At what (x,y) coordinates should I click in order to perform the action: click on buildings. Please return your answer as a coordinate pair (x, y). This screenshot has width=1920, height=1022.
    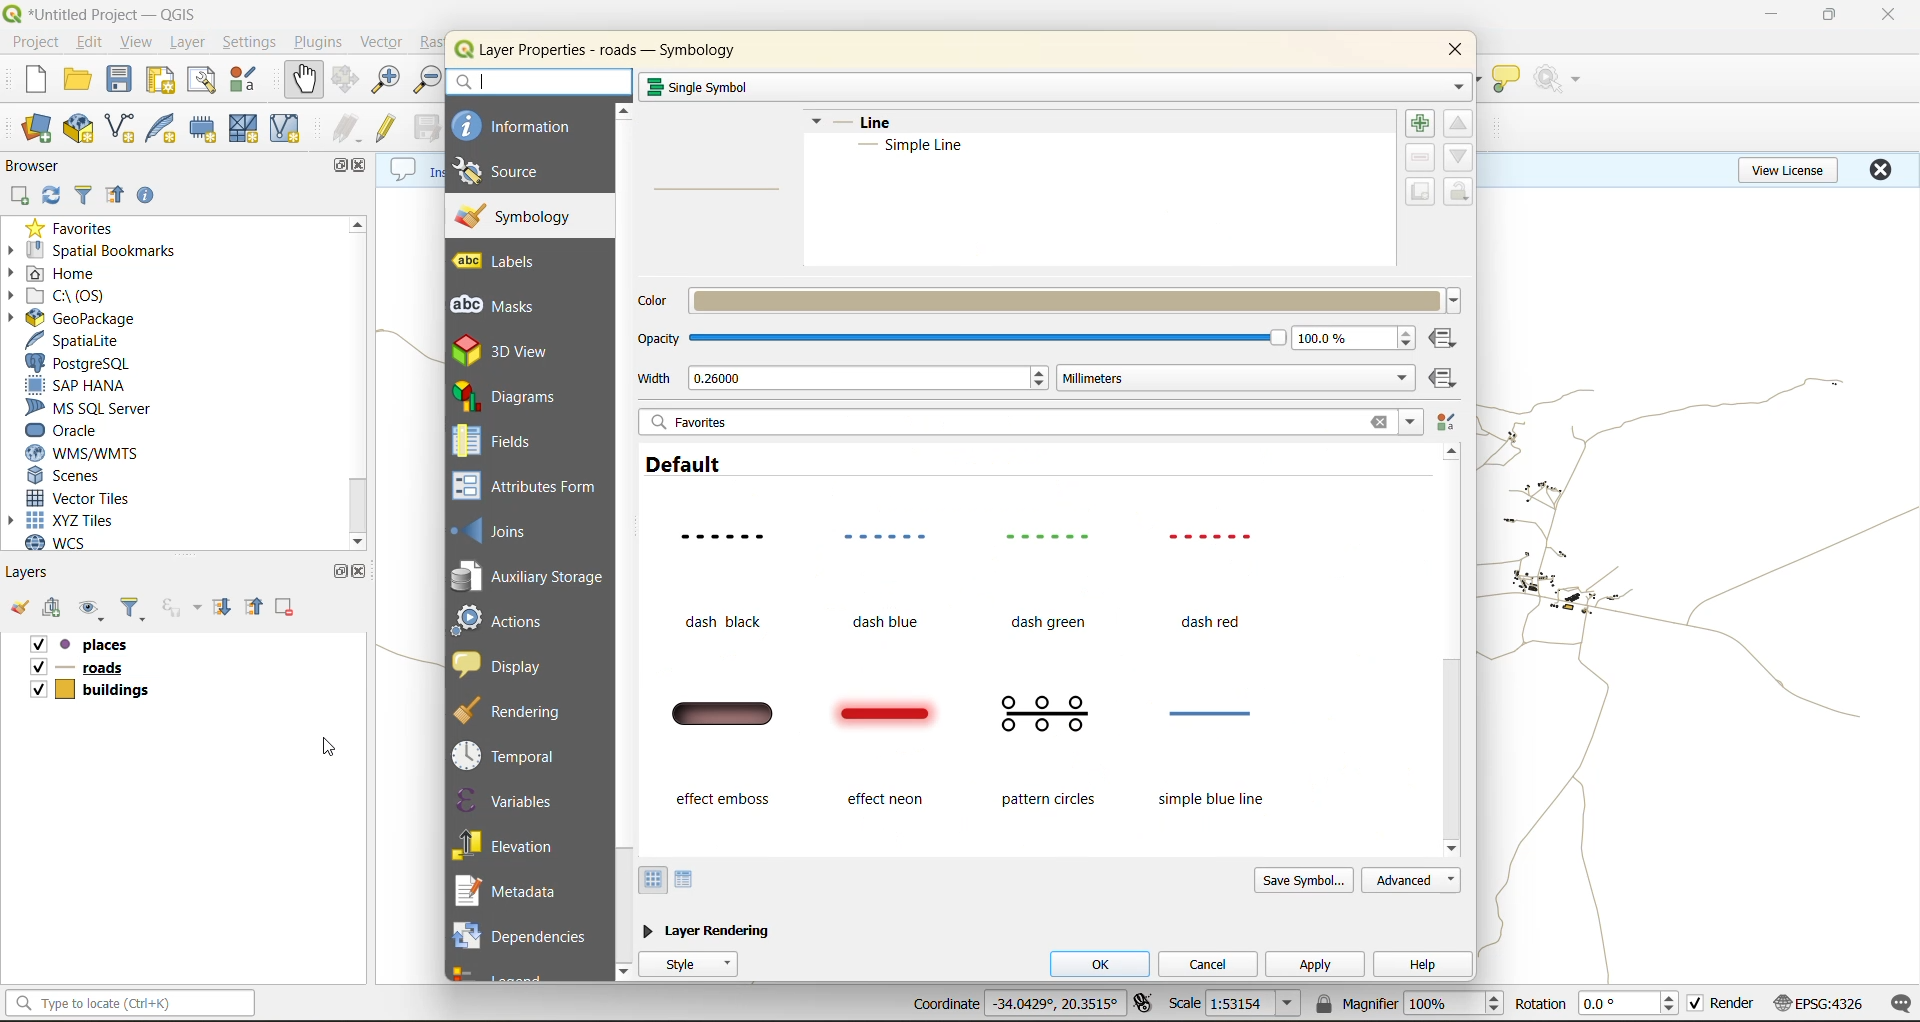
    Looking at the image, I should click on (89, 689).